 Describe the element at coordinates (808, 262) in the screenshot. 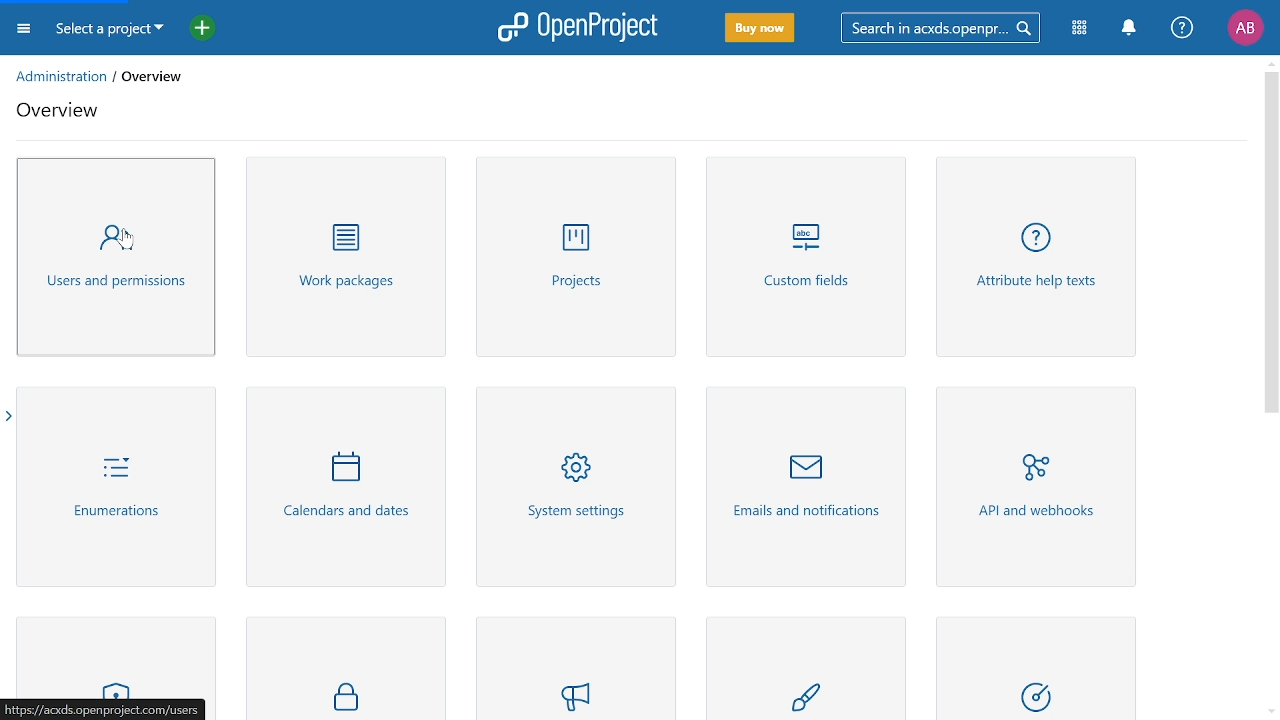

I see `Custom fields` at that location.